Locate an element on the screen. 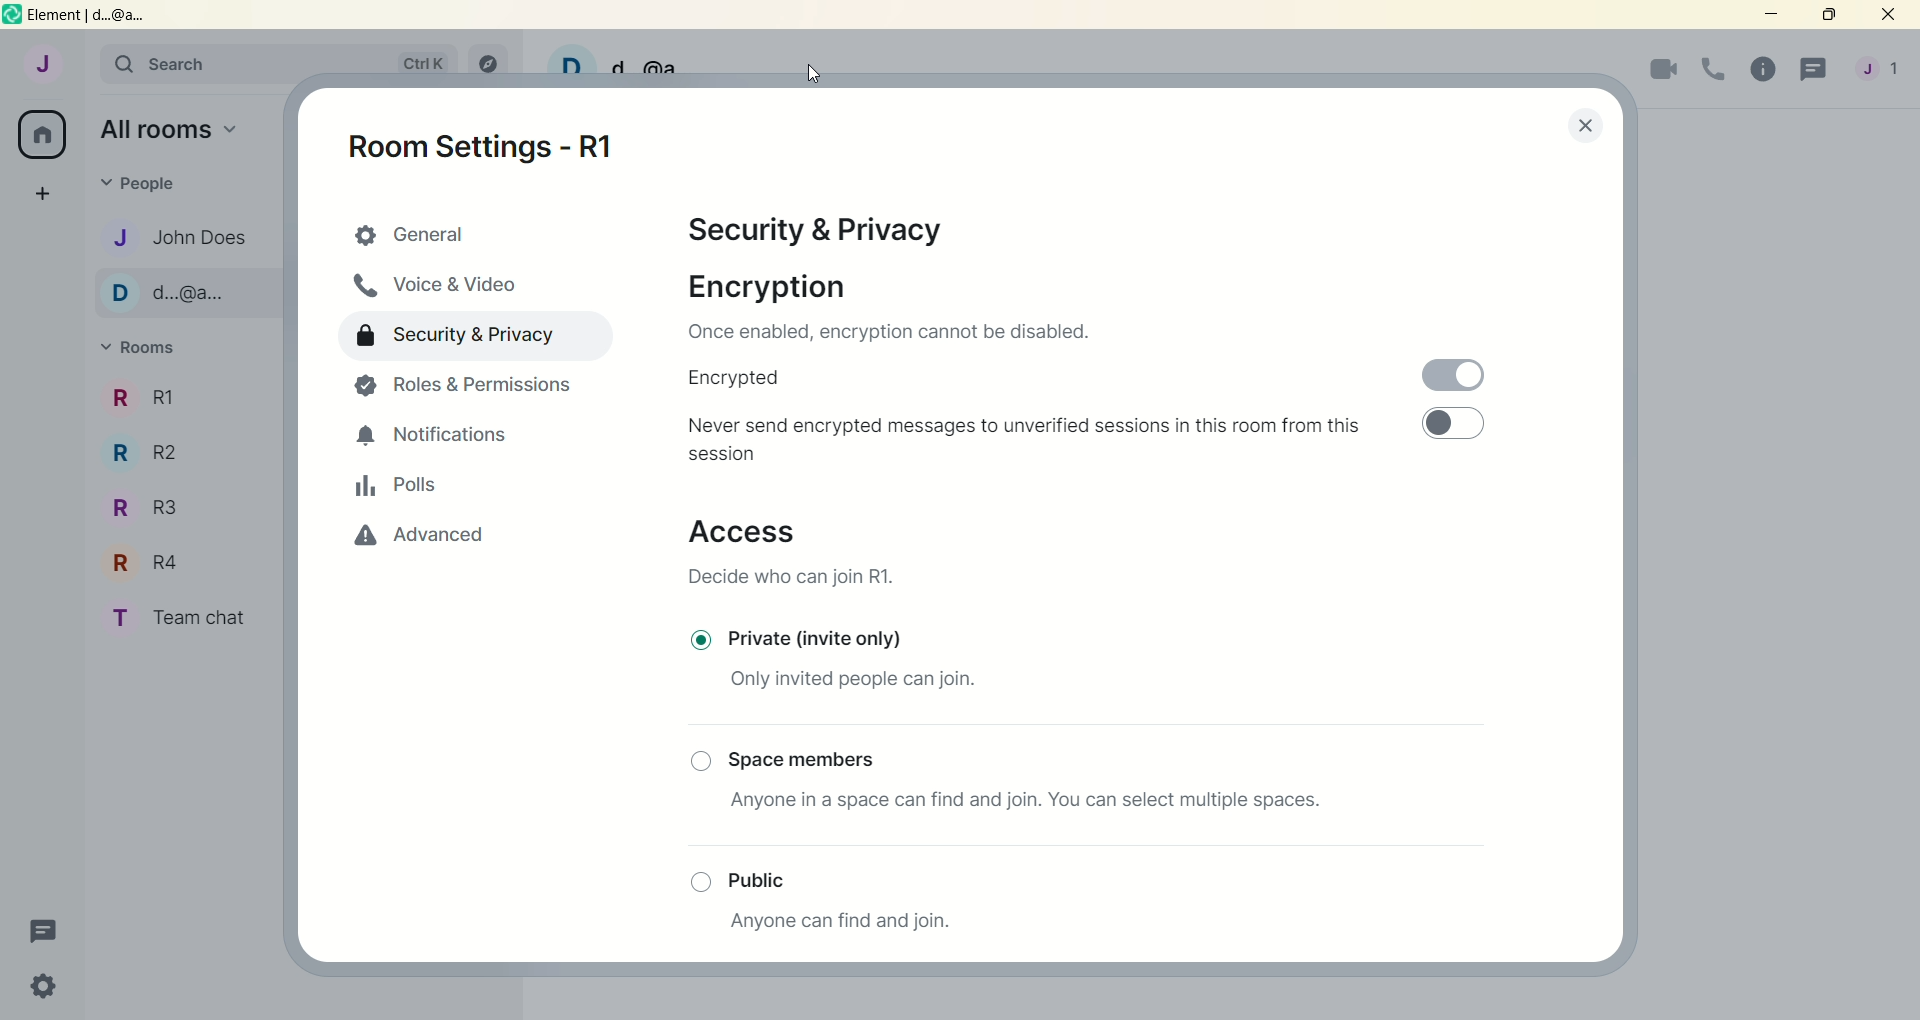 The image size is (1920, 1020). all rooms is located at coordinates (44, 136).